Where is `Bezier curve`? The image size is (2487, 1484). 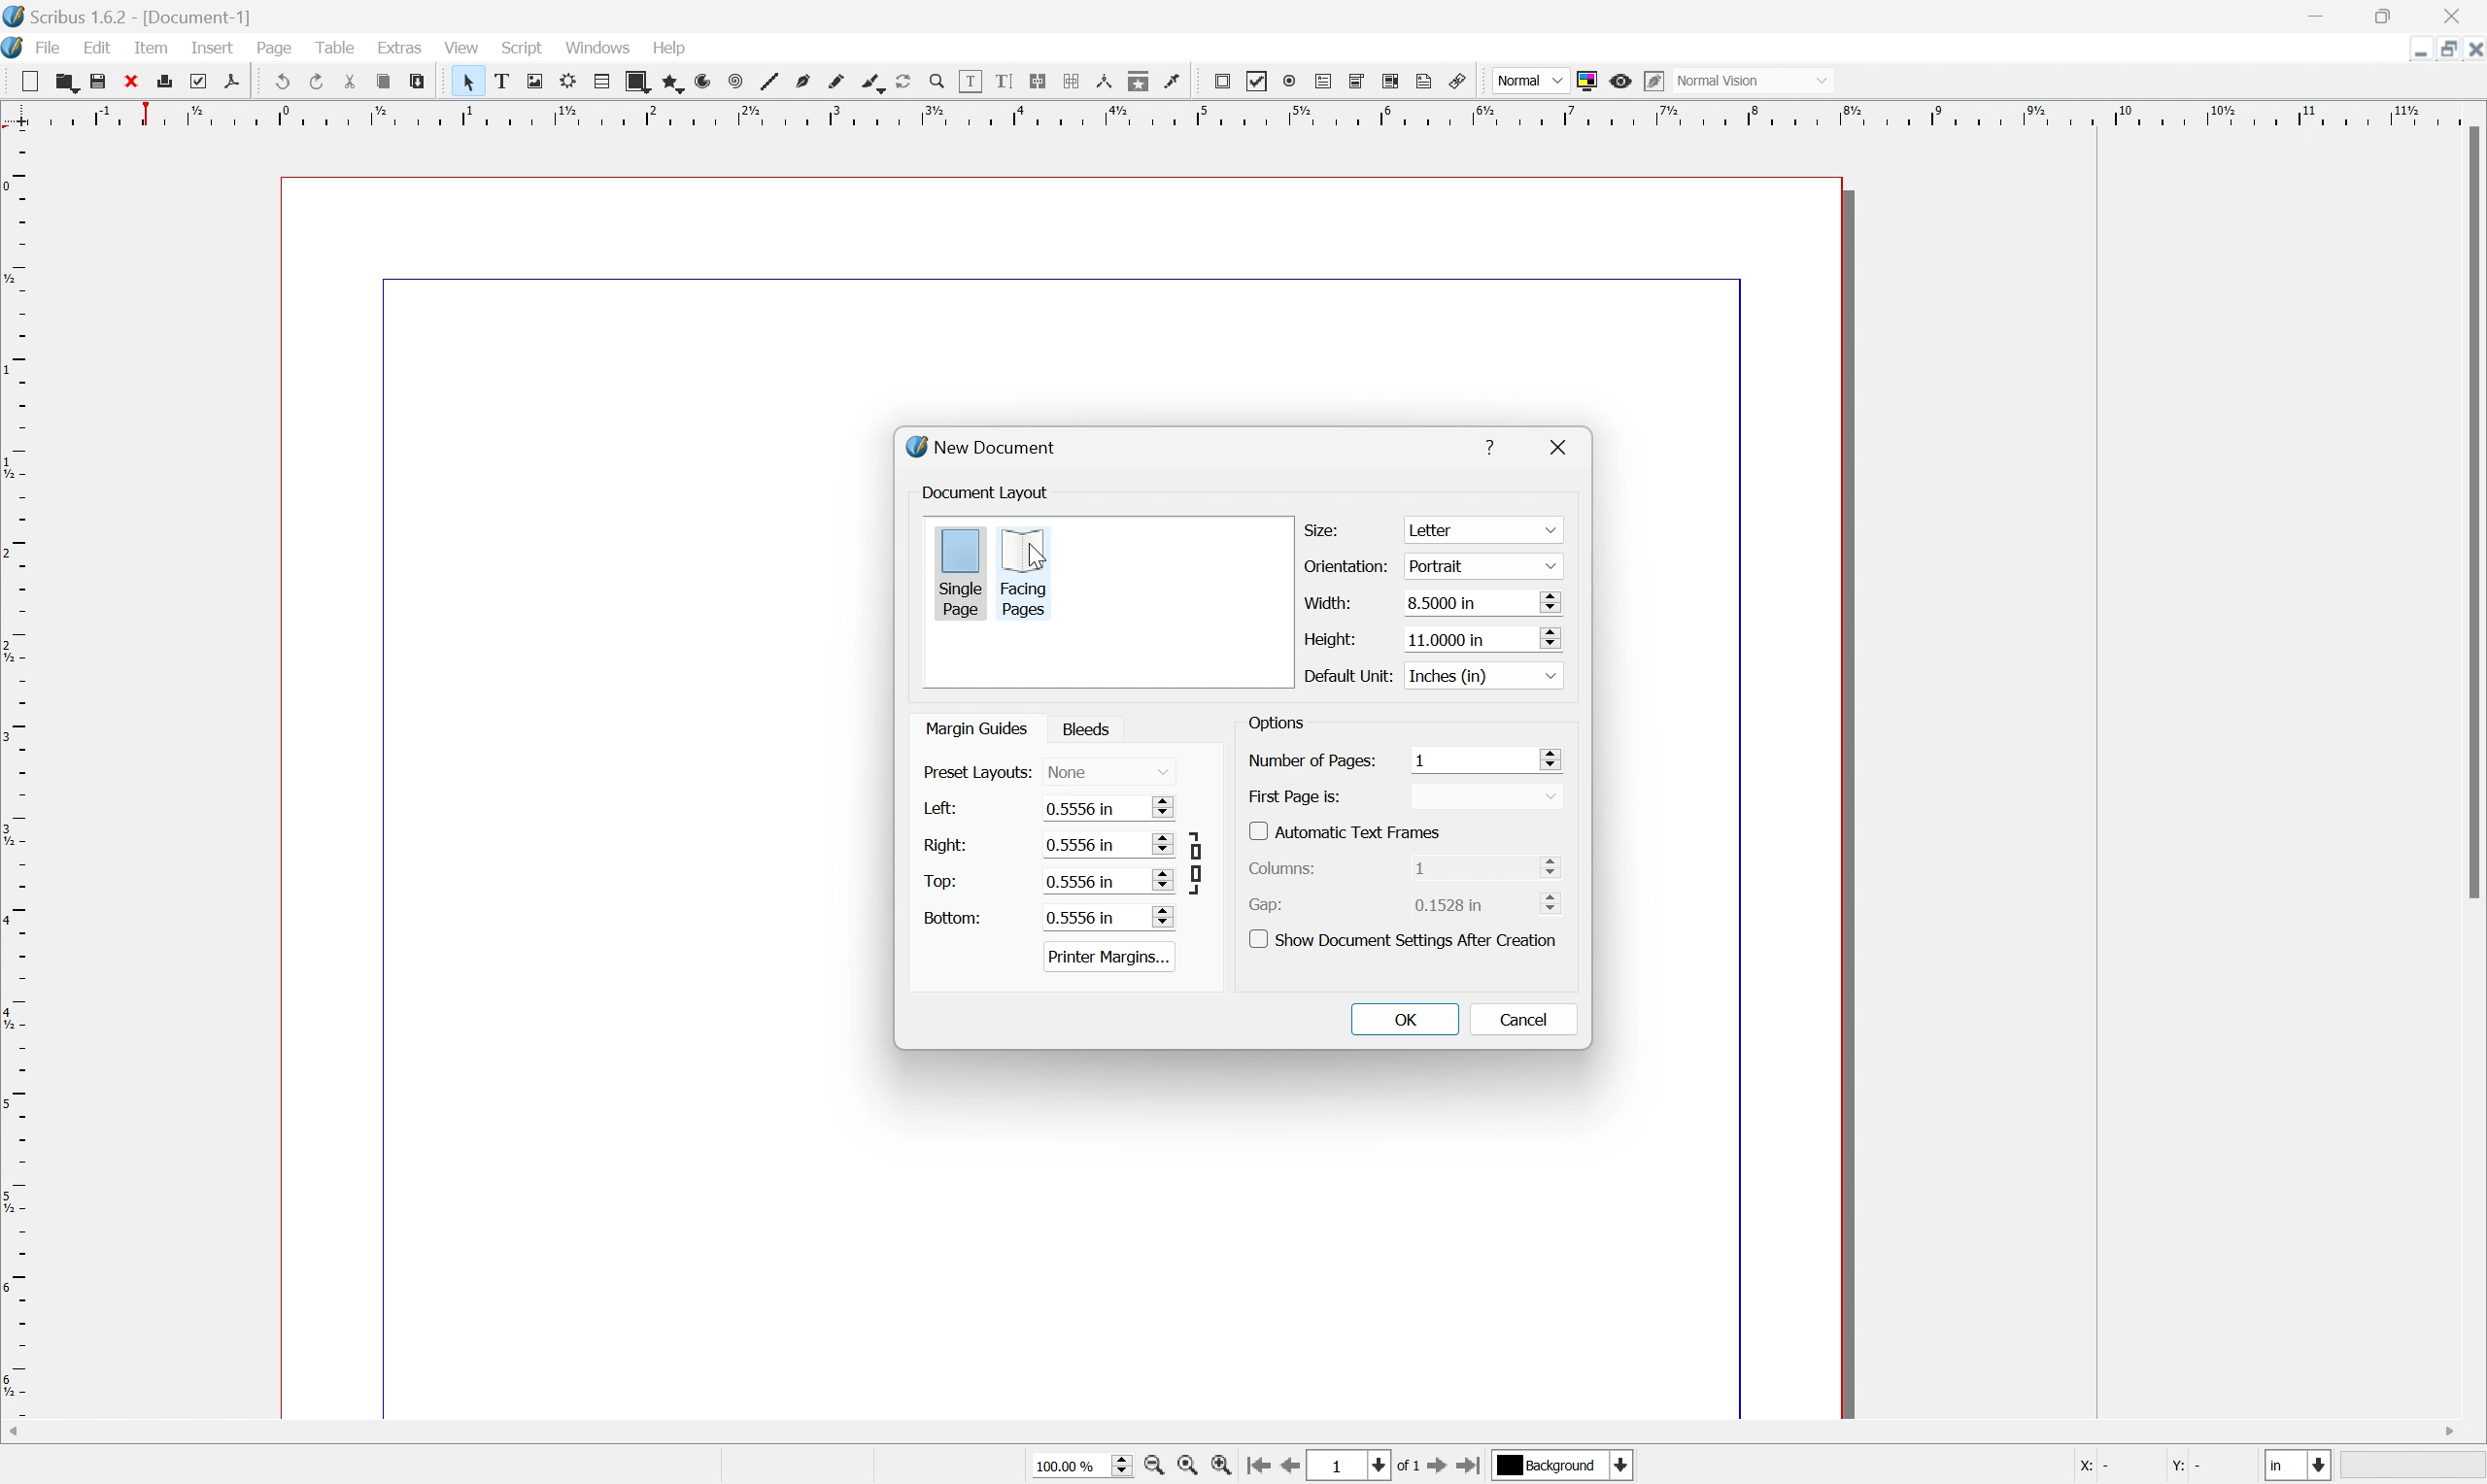 Bezier curve is located at coordinates (801, 82).